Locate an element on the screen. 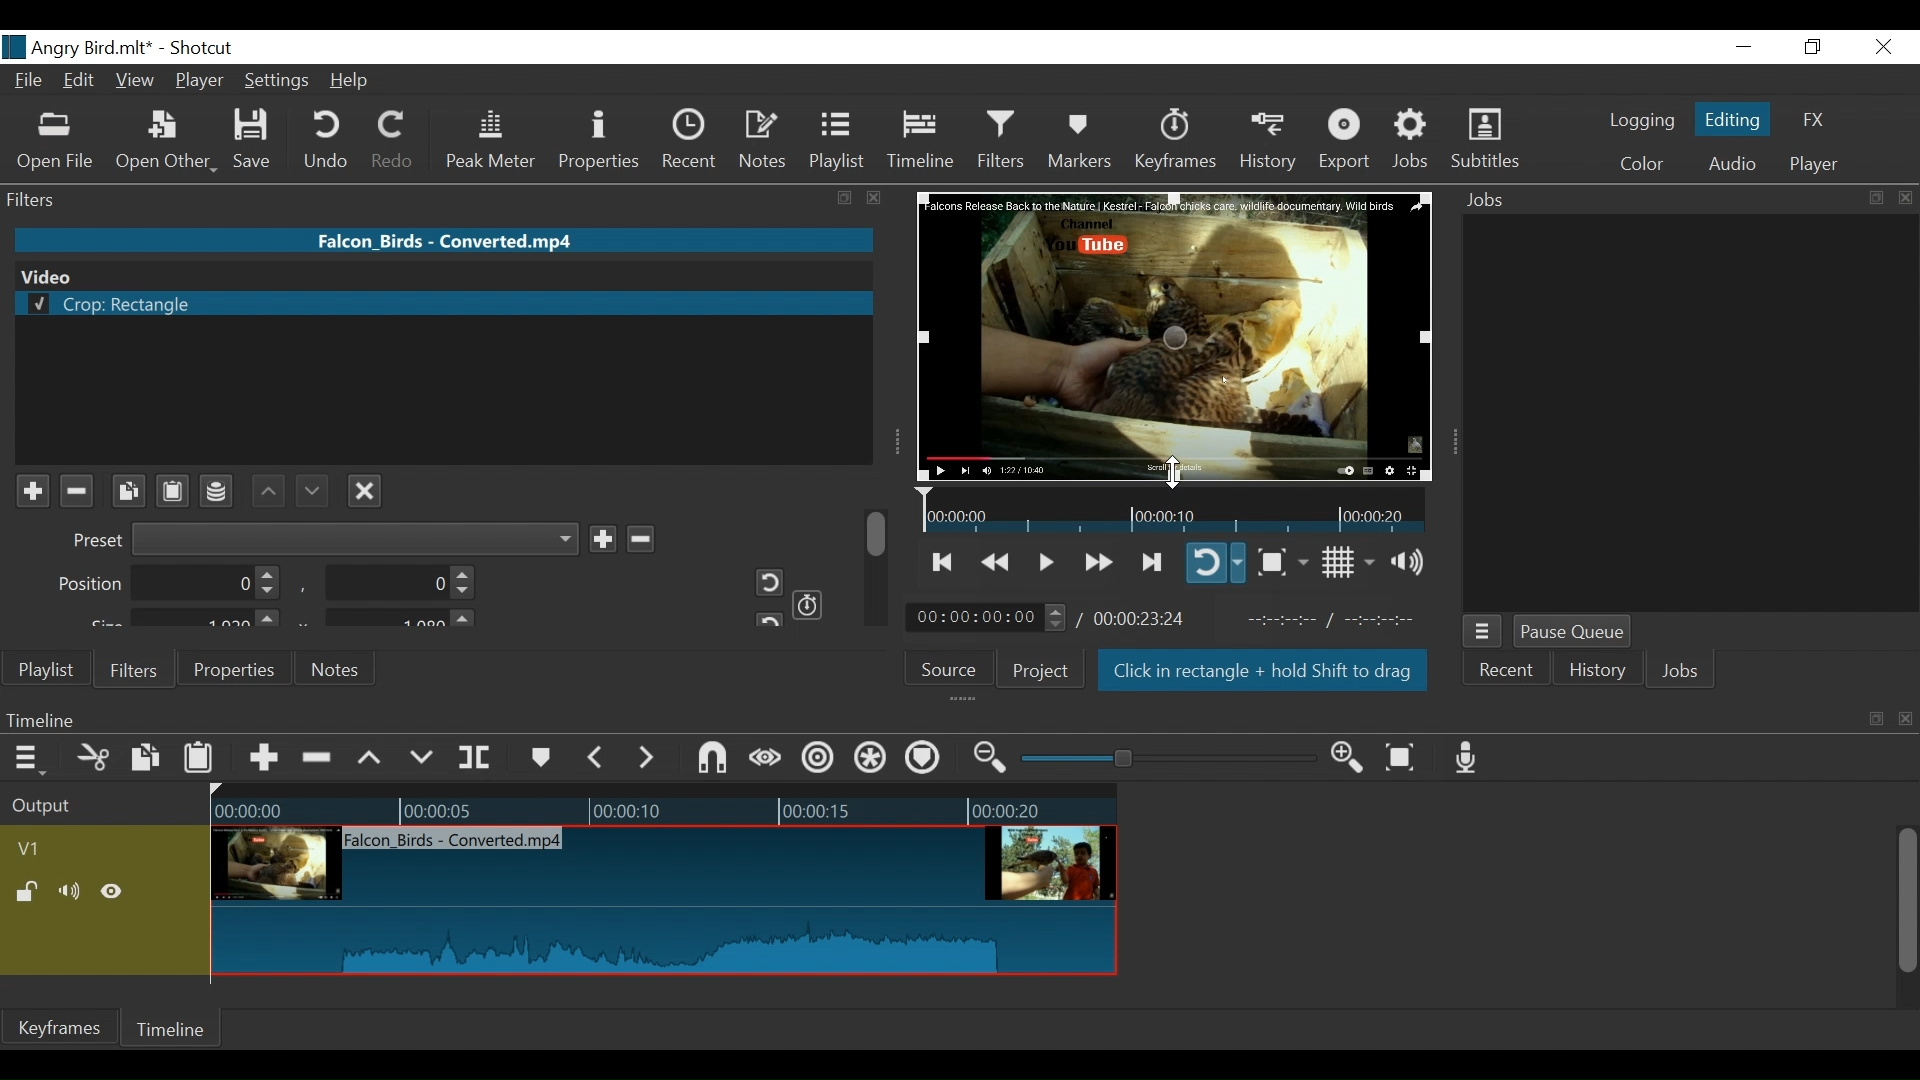 Image resolution: width=1920 pixels, height=1080 pixels. FX is located at coordinates (1811, 123).